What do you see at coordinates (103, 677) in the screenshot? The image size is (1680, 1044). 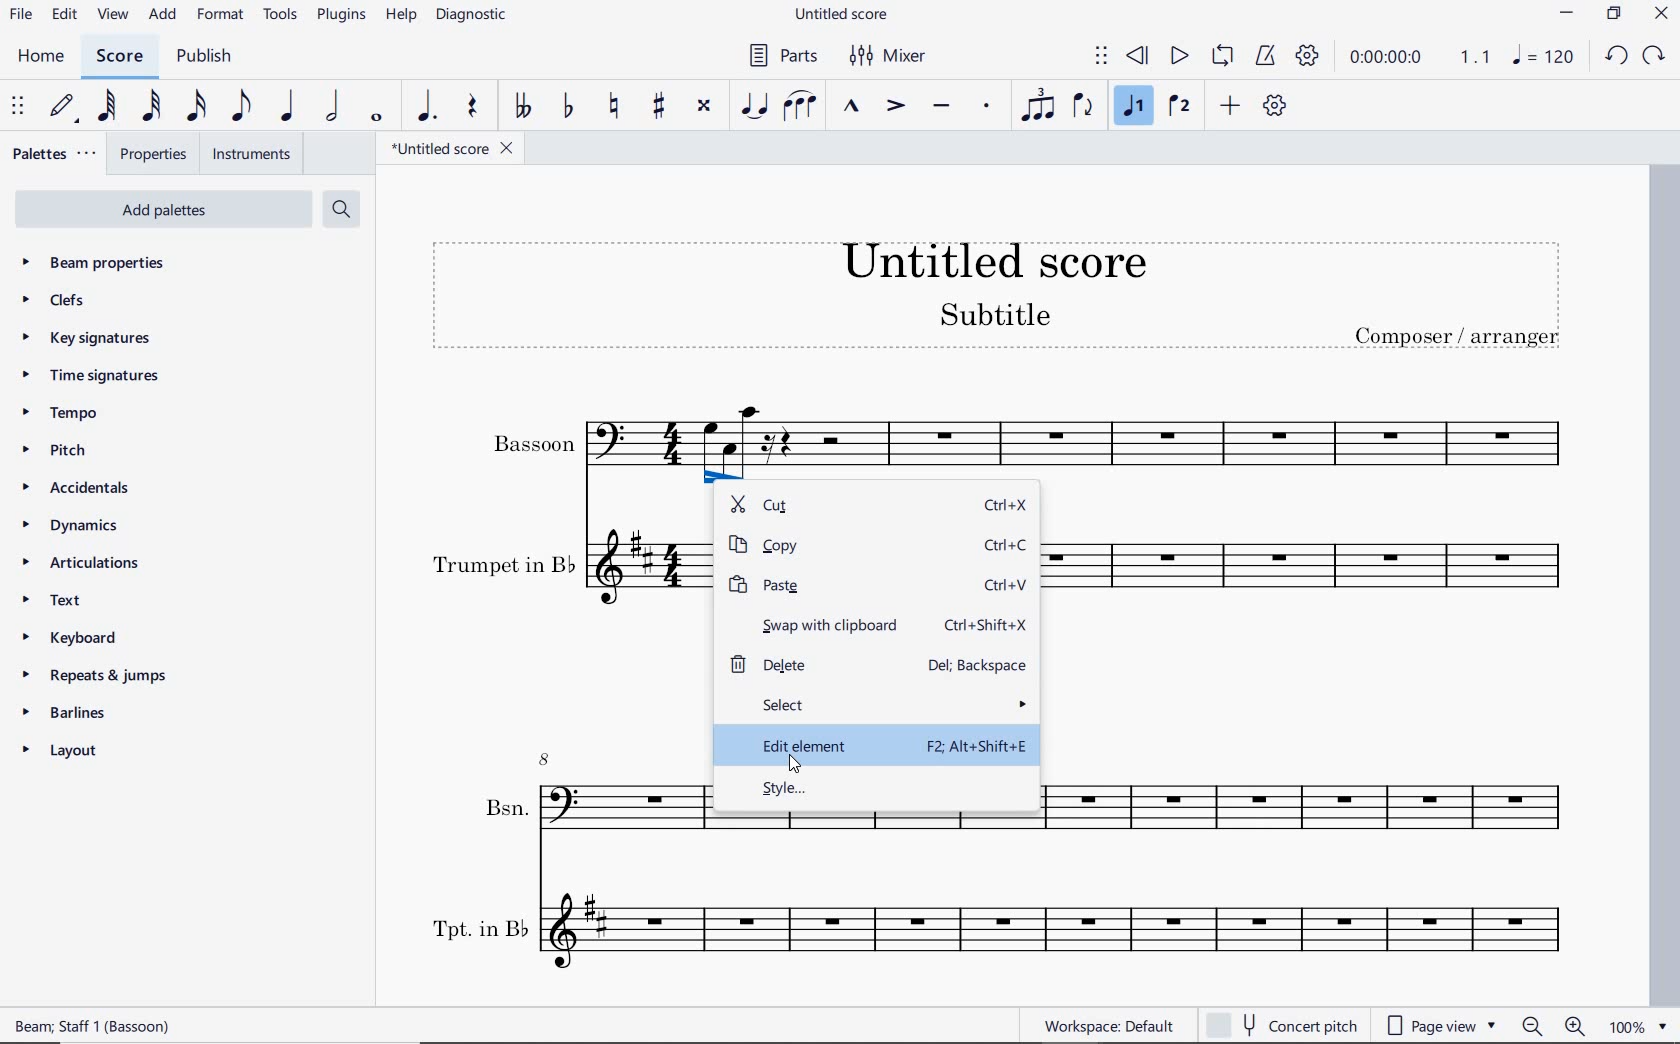 I see `repeats & jumps` at bounding box center [103, 677].